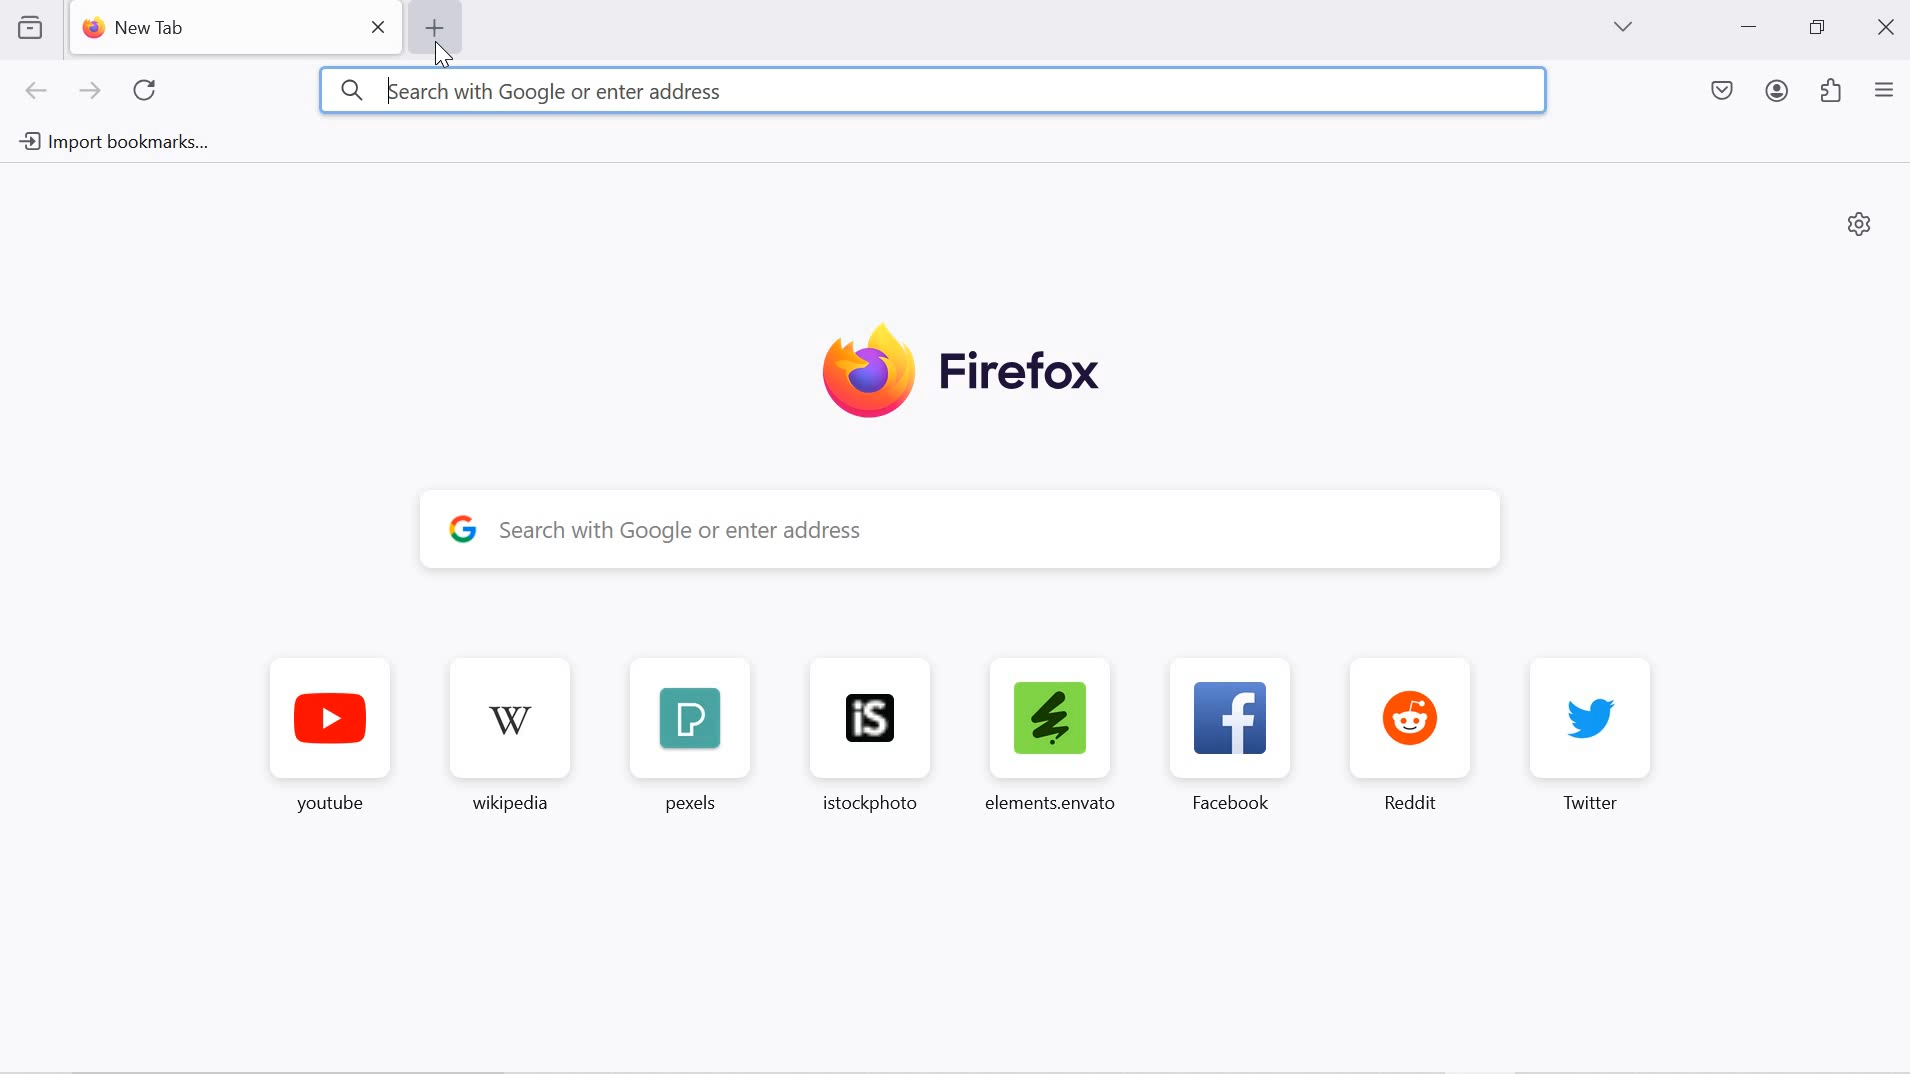 Image resolution: width=1910 pixels, height=1074 pixels. I want to click on restore down, so click(1816, 28).